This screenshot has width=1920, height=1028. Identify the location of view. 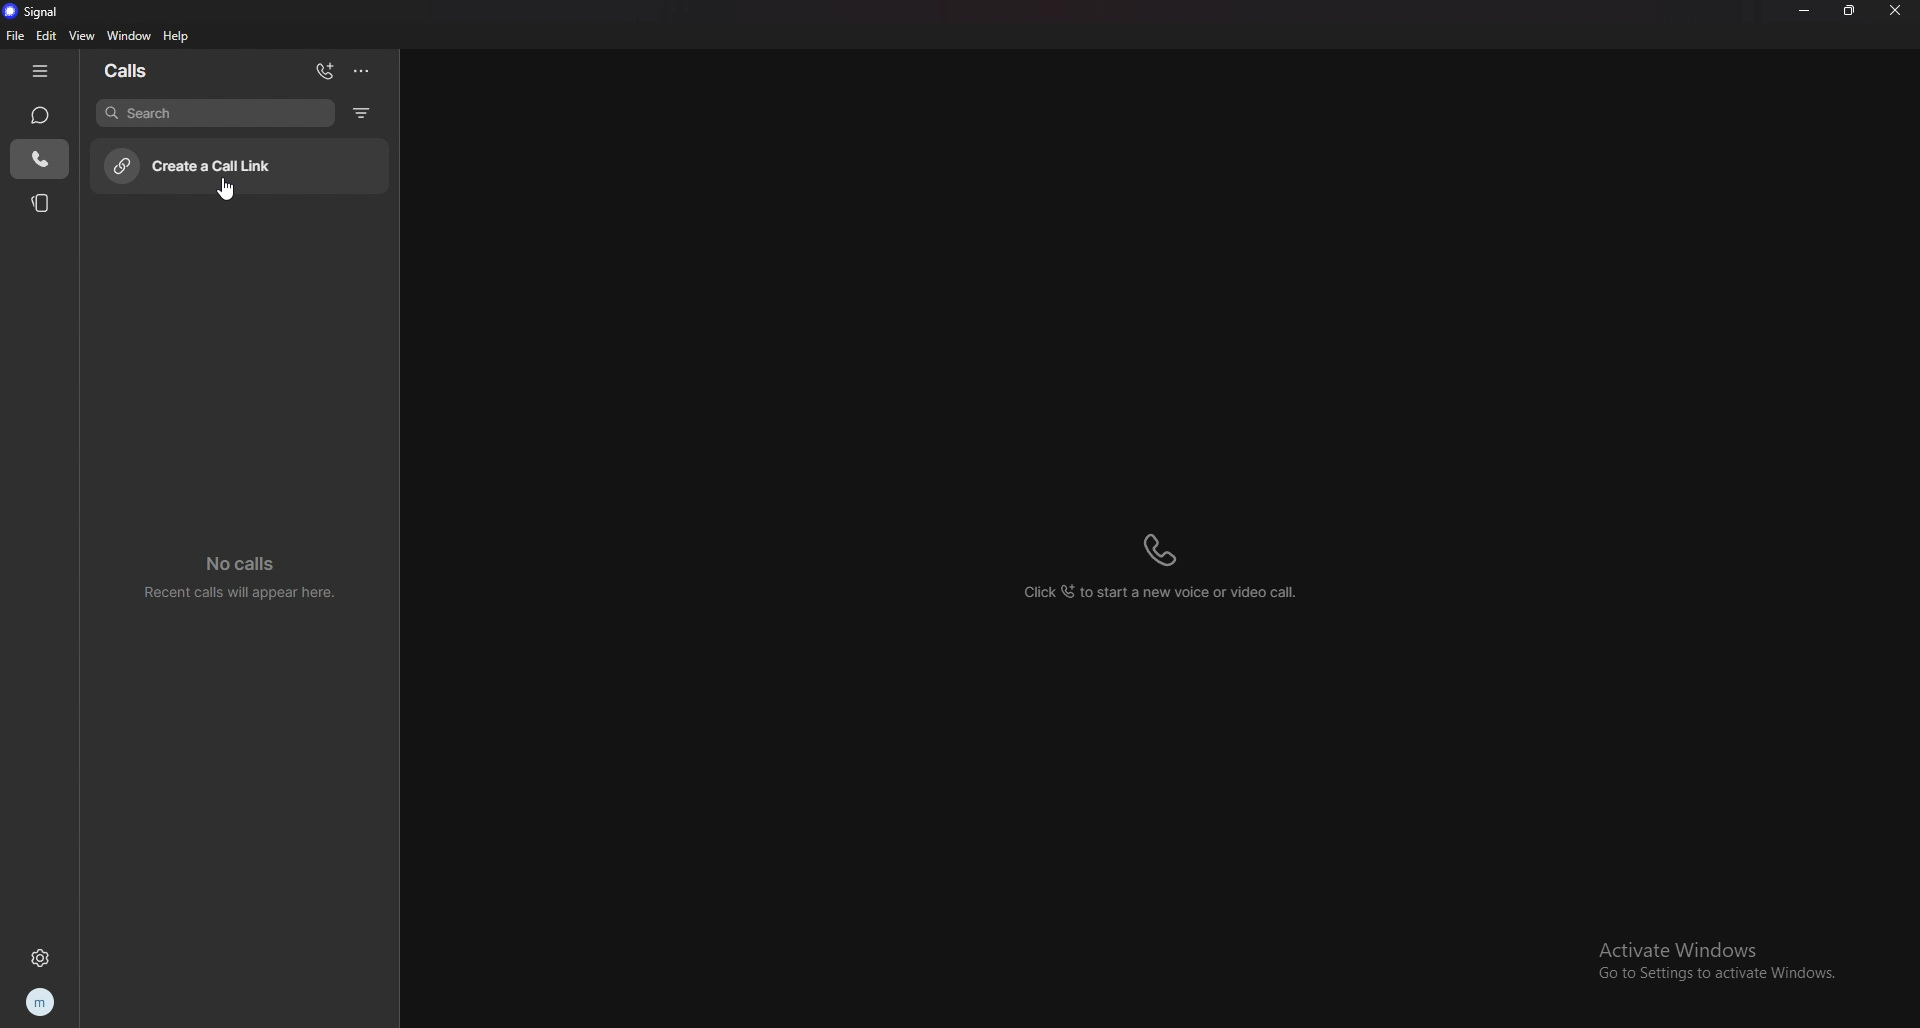
(83, 35).